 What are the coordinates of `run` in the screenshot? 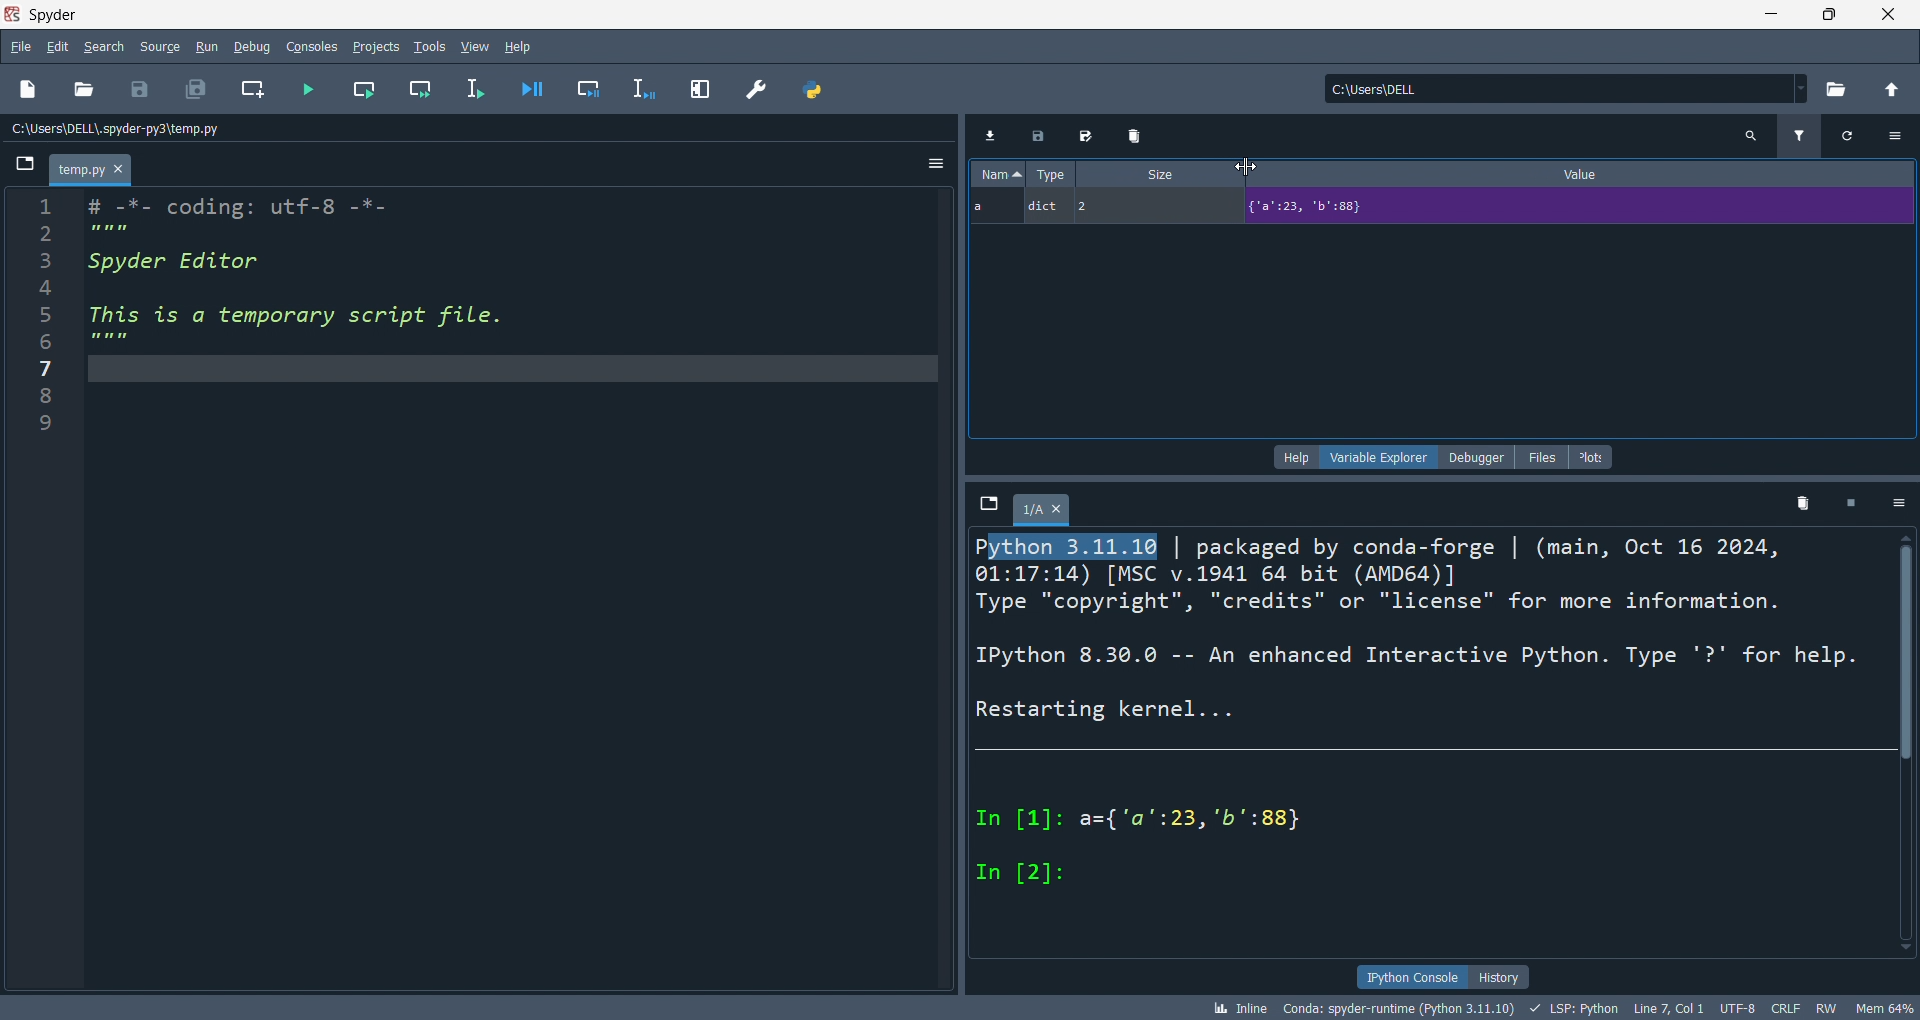 It's located at (207, 45).